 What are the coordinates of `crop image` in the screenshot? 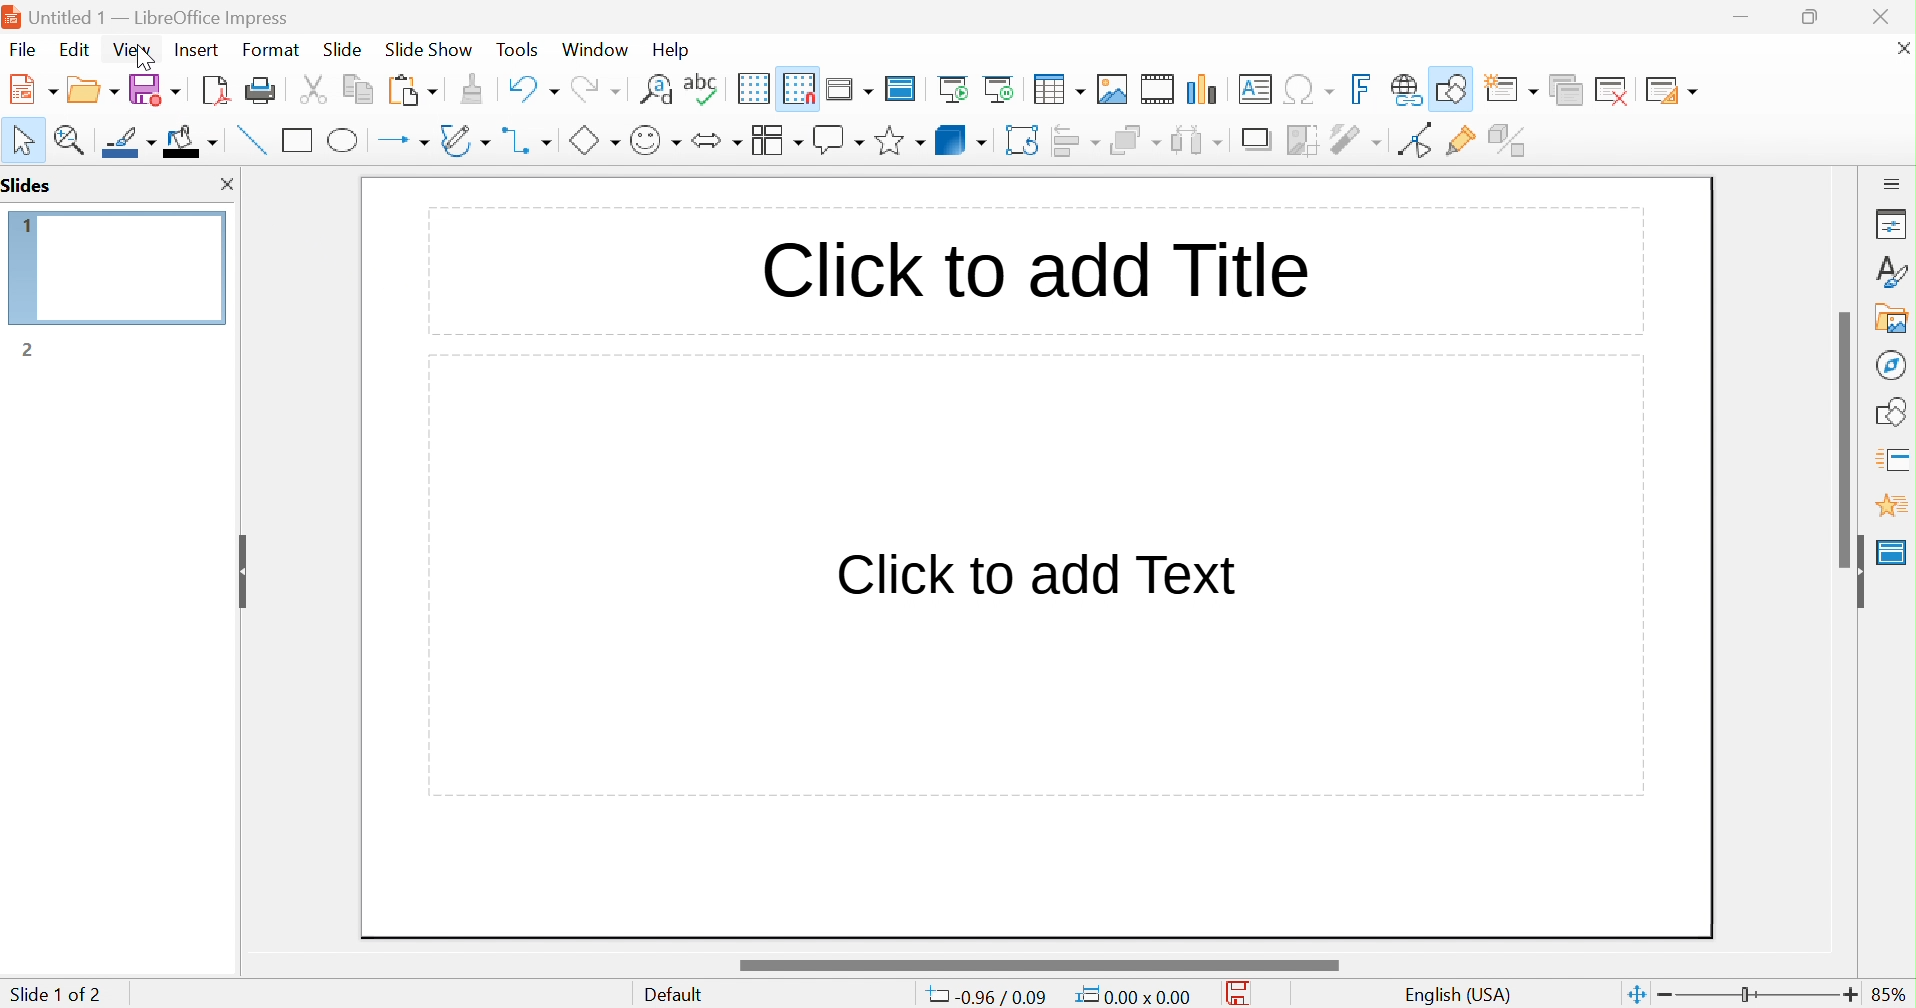 It's located at (1304, 140).